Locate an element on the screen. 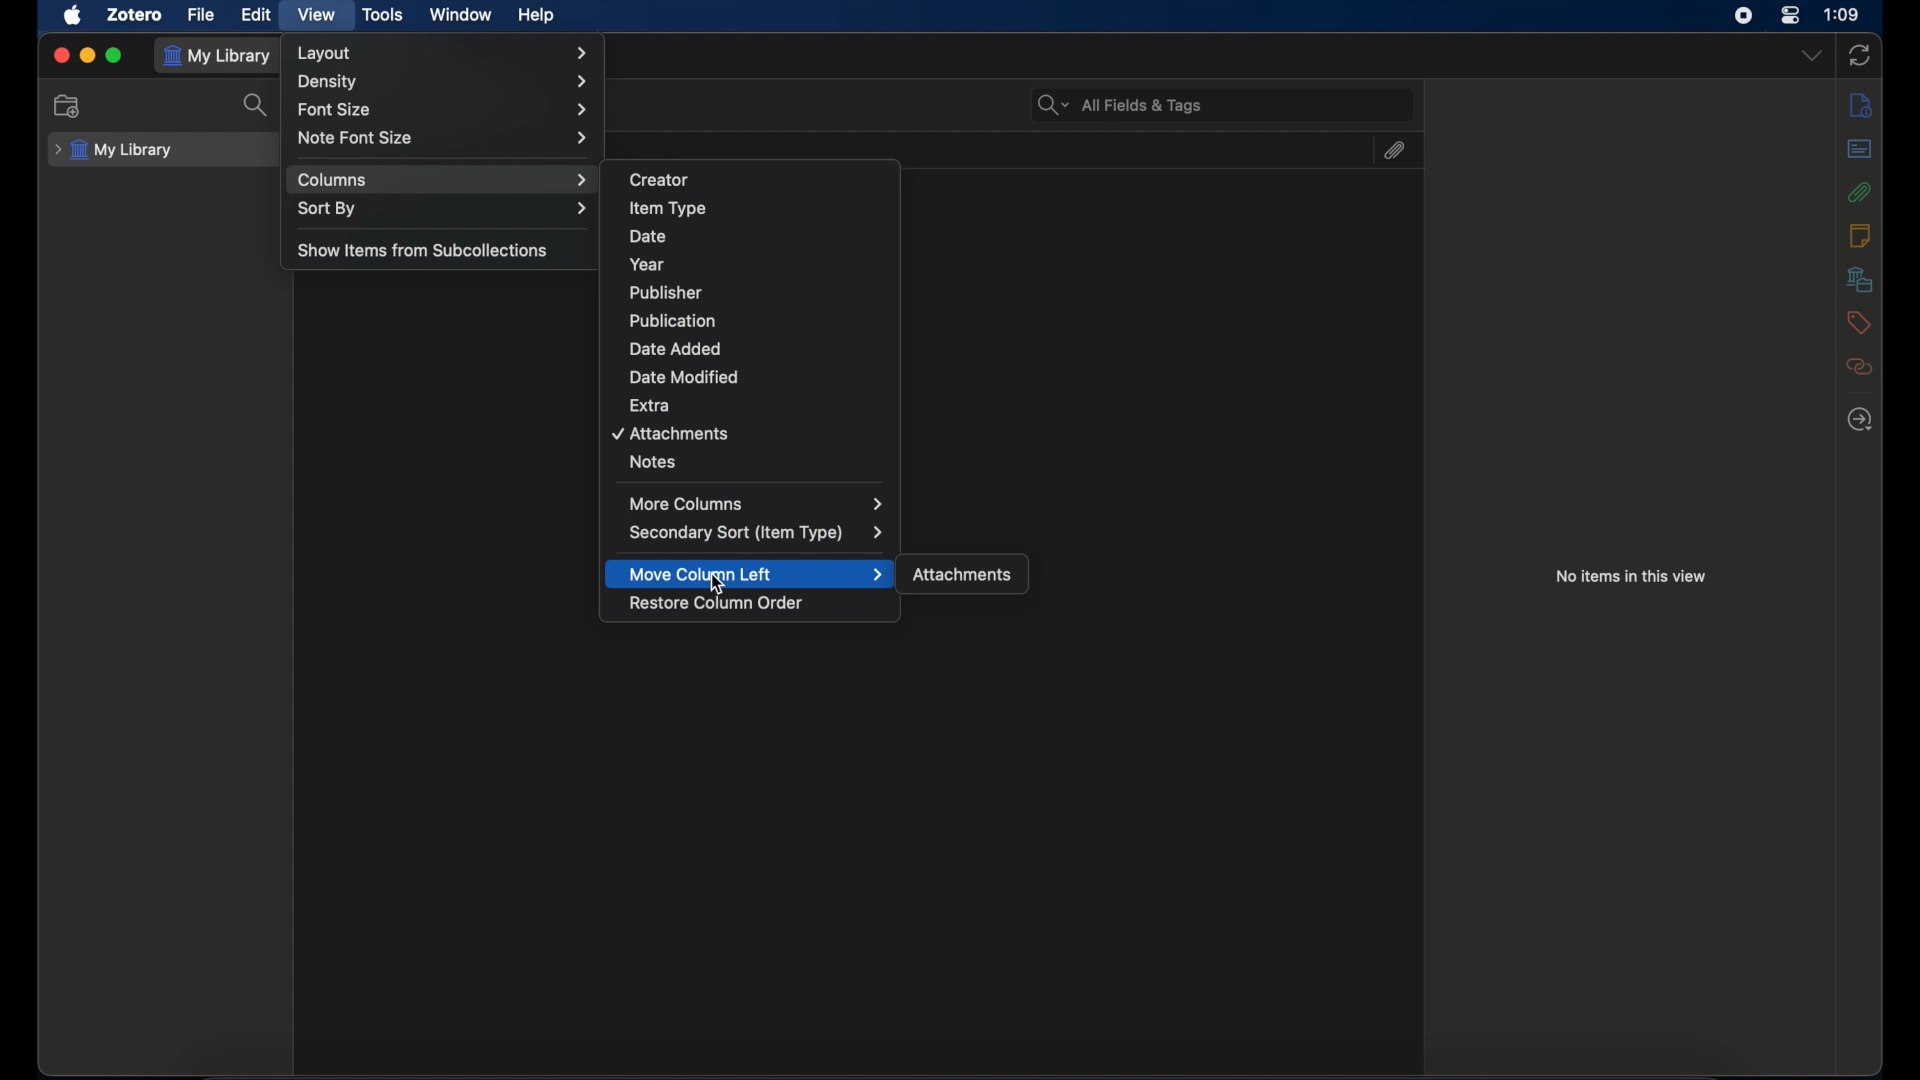 Image resolution: width=1920 pixels, height=1080 pixels. attachments is located at coordinates (672, 434).